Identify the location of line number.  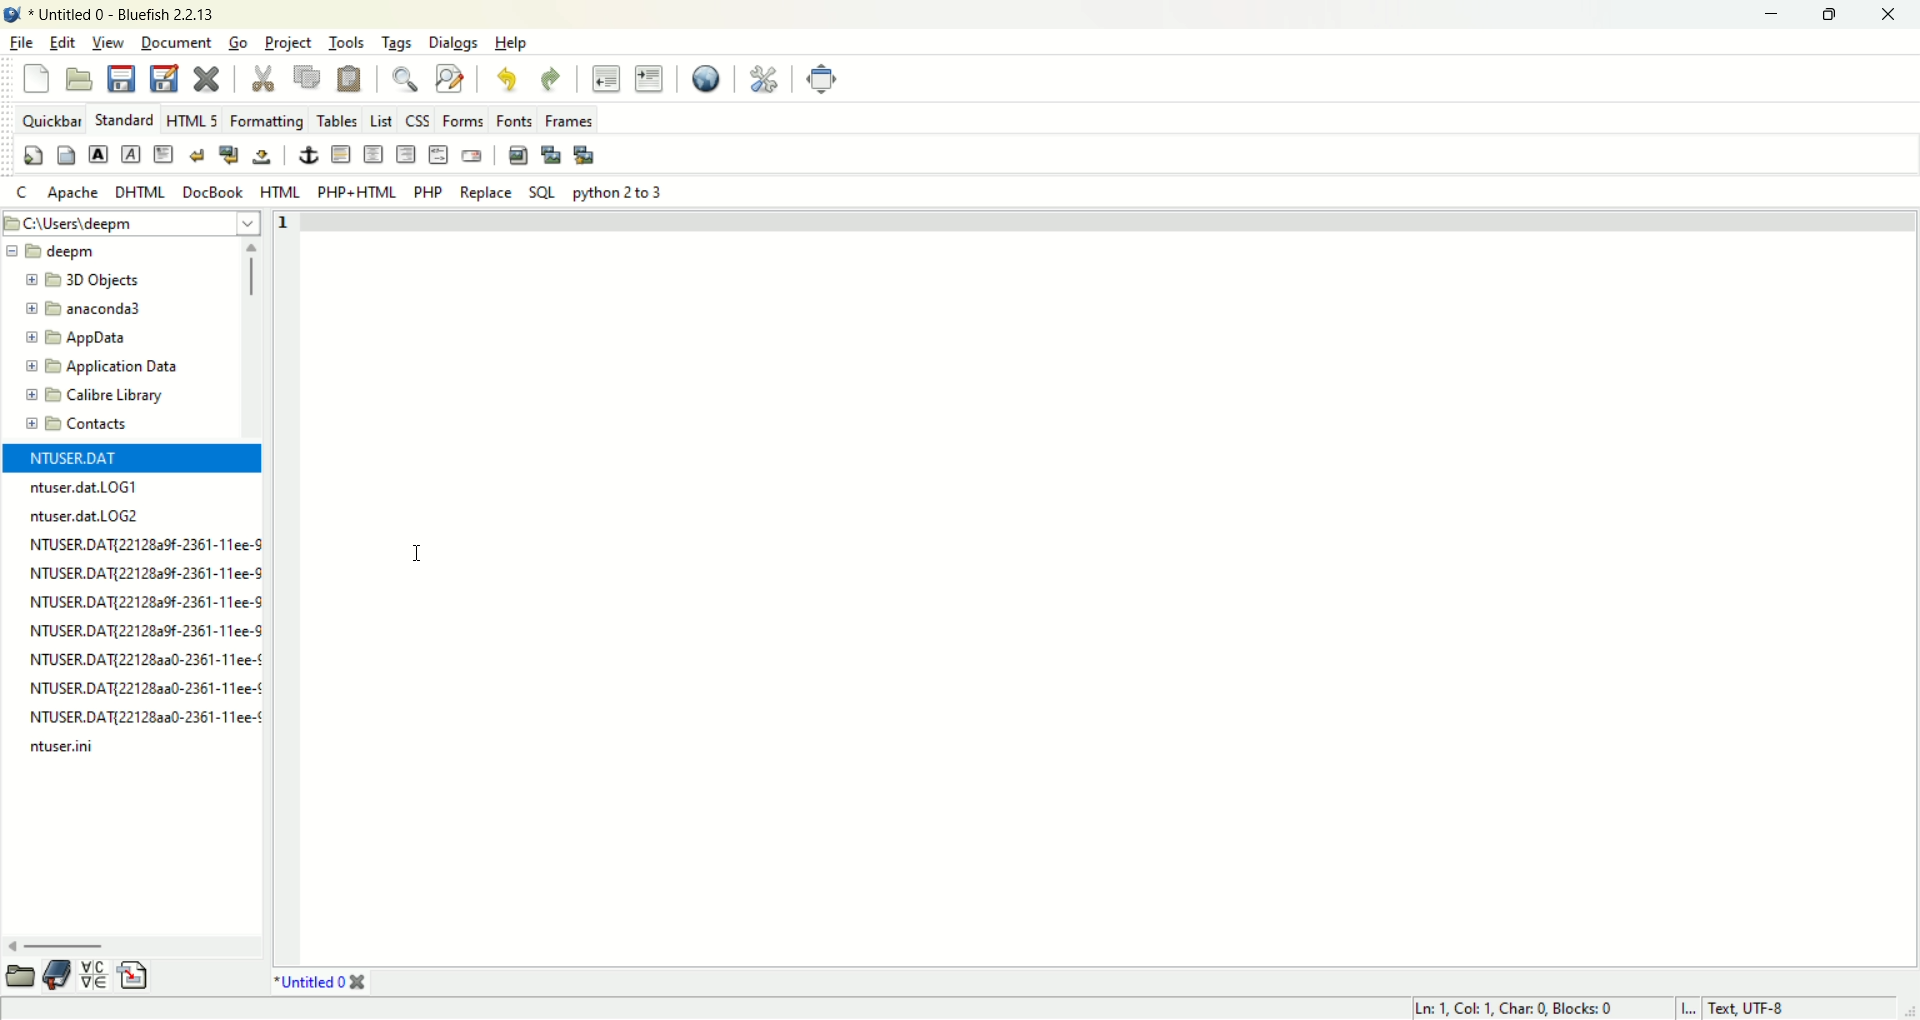
(286, 584).